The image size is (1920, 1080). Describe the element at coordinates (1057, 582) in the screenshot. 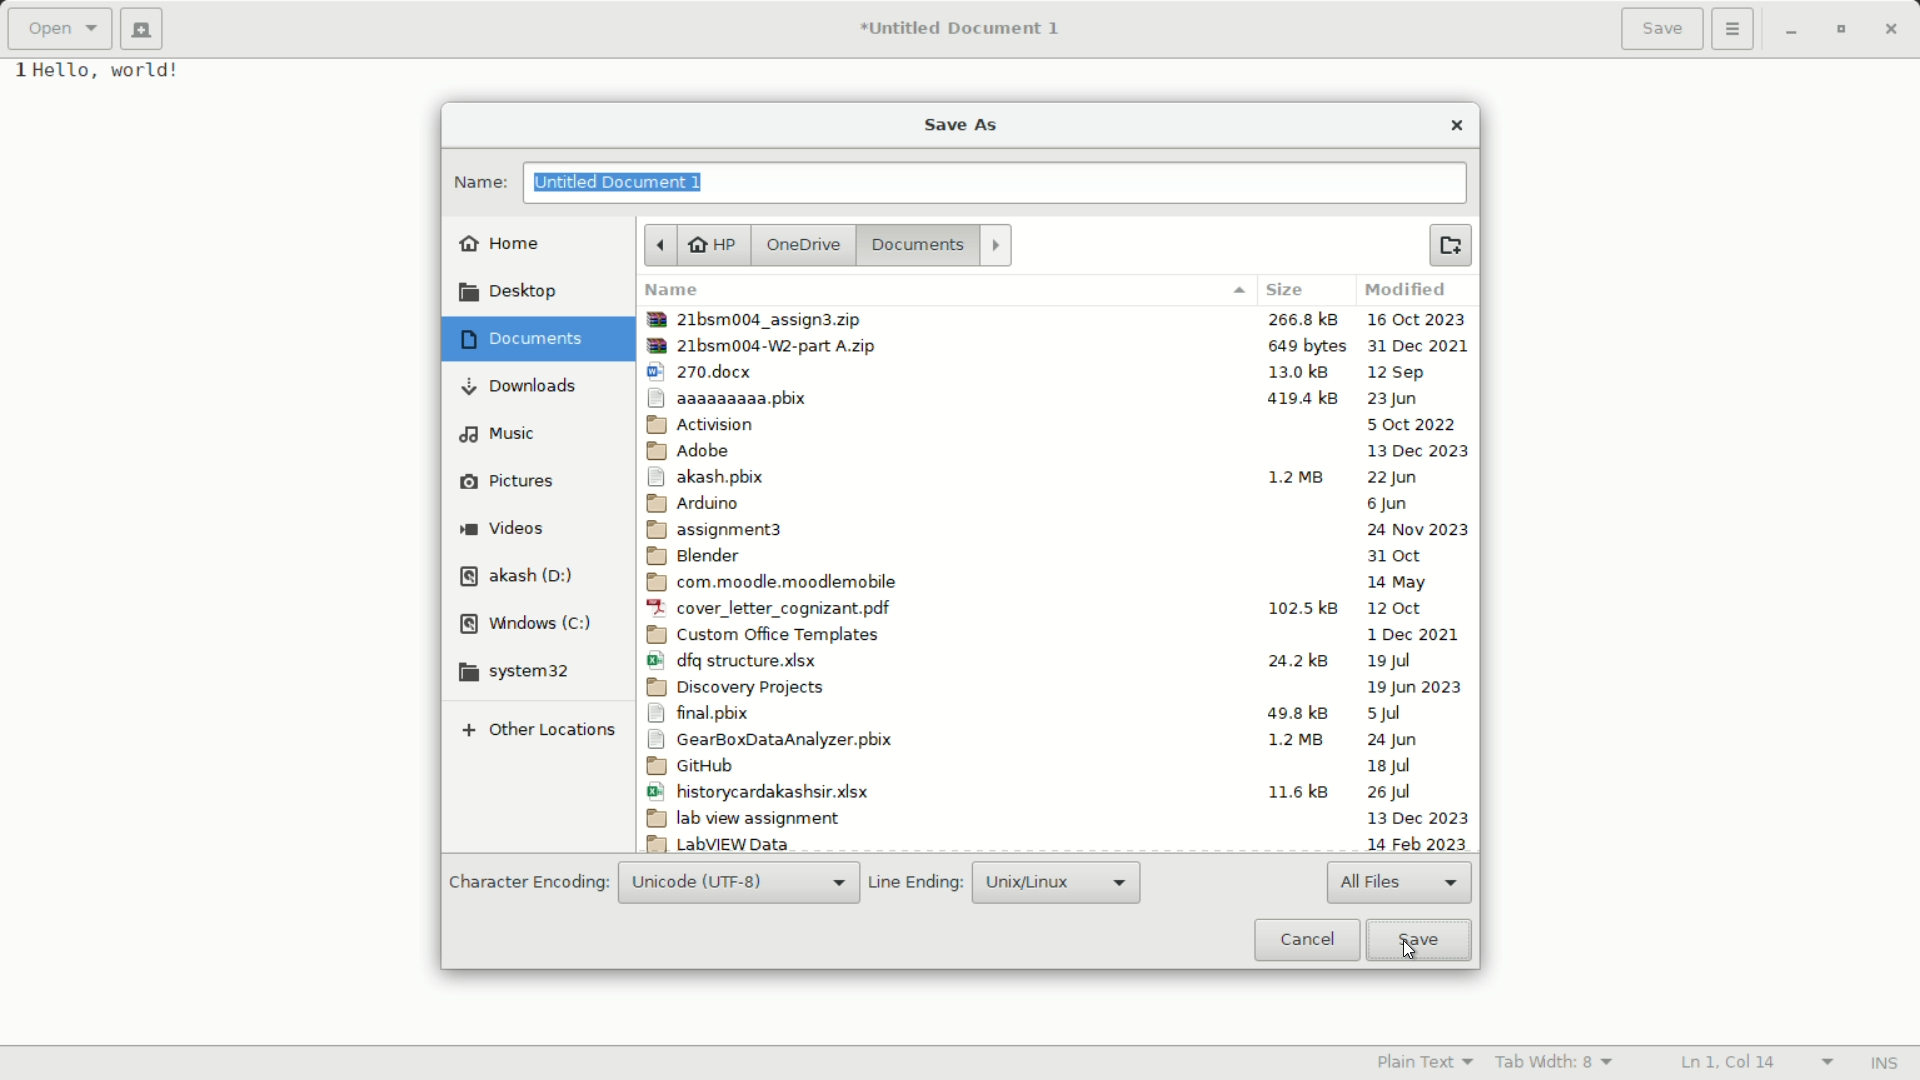

I see `File` at that location.